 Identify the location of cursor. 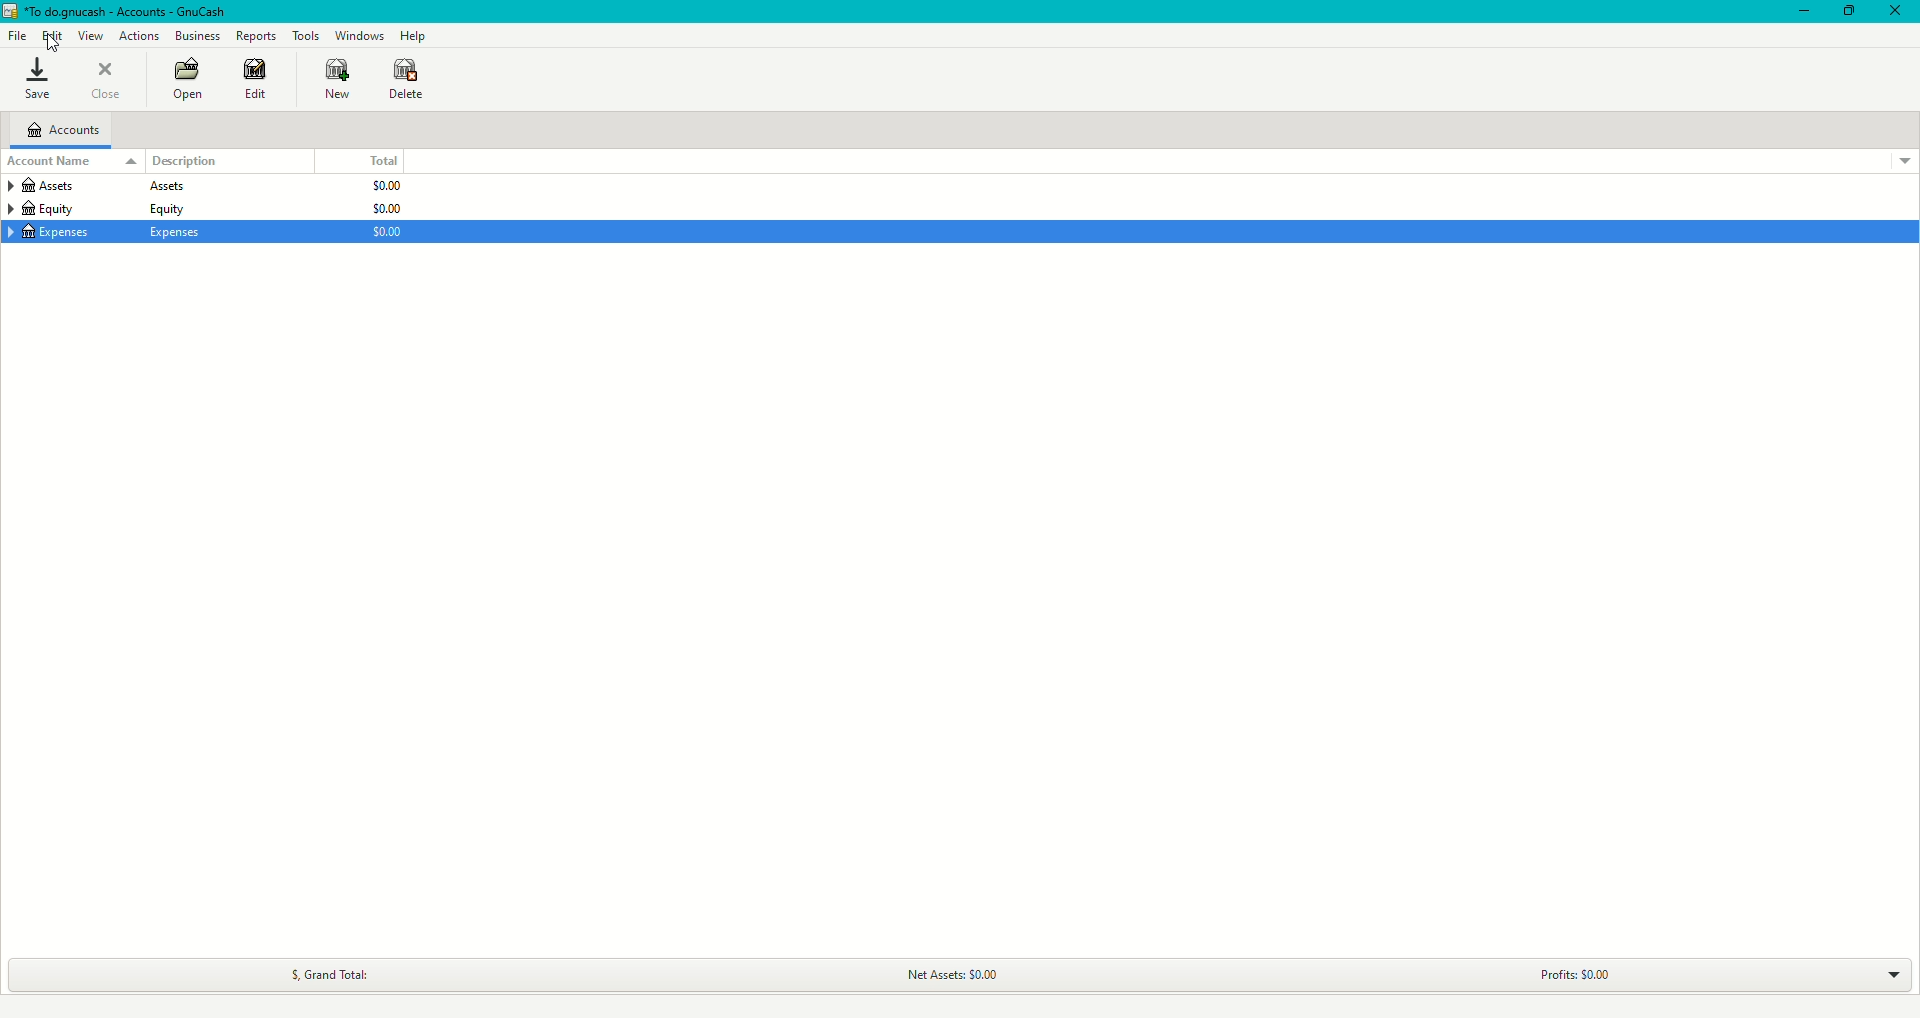
(55, 47).